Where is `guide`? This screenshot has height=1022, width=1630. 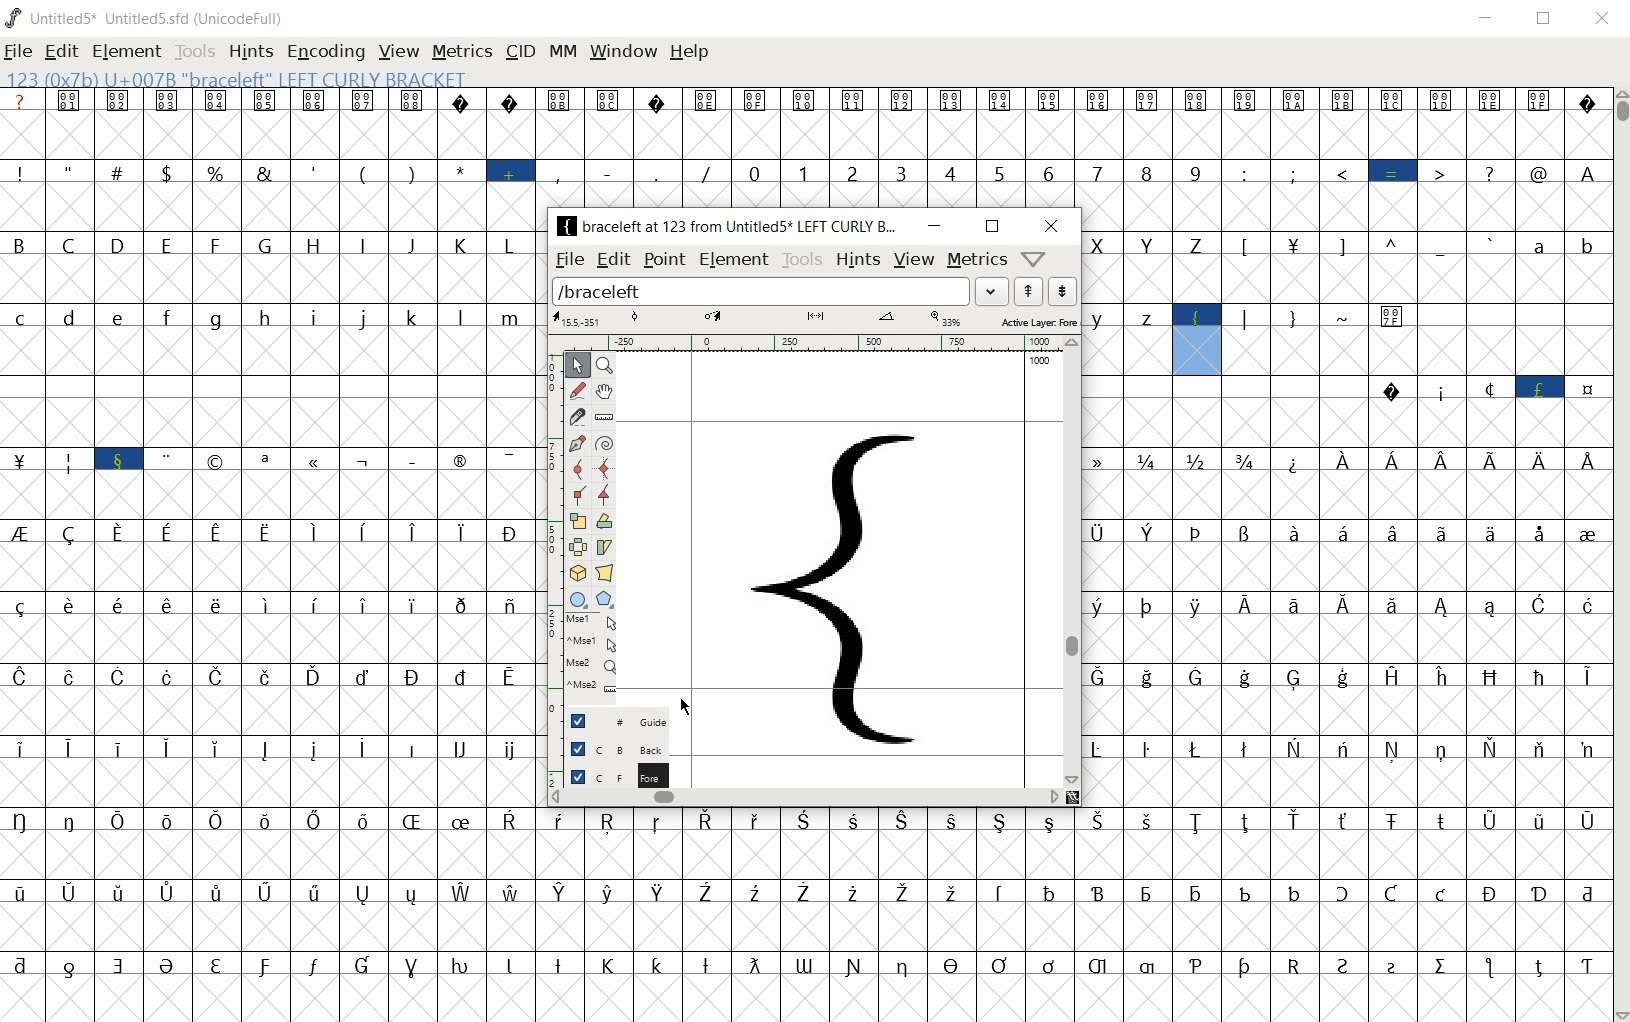 guide is located at coordinates (610, 723).